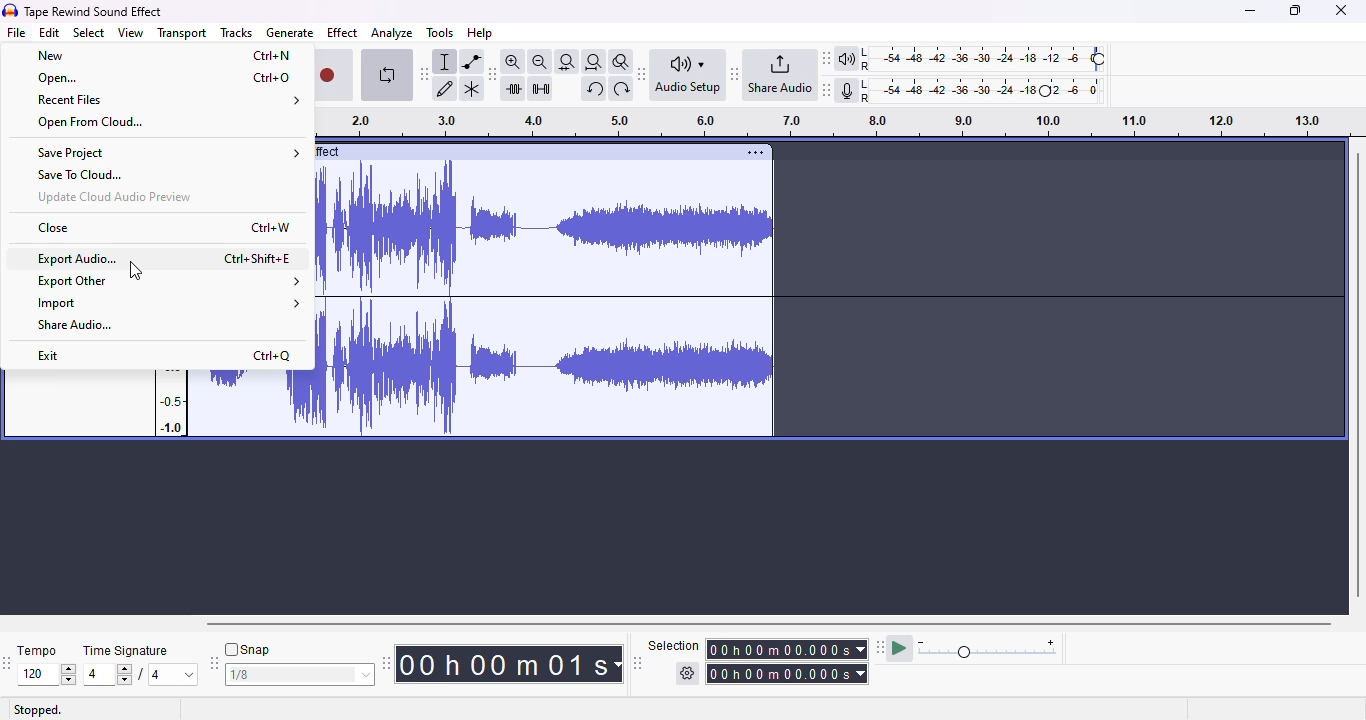  Describe the element at coordinates (471, 89) in the screenshot. I see `multi-tool` at that location.